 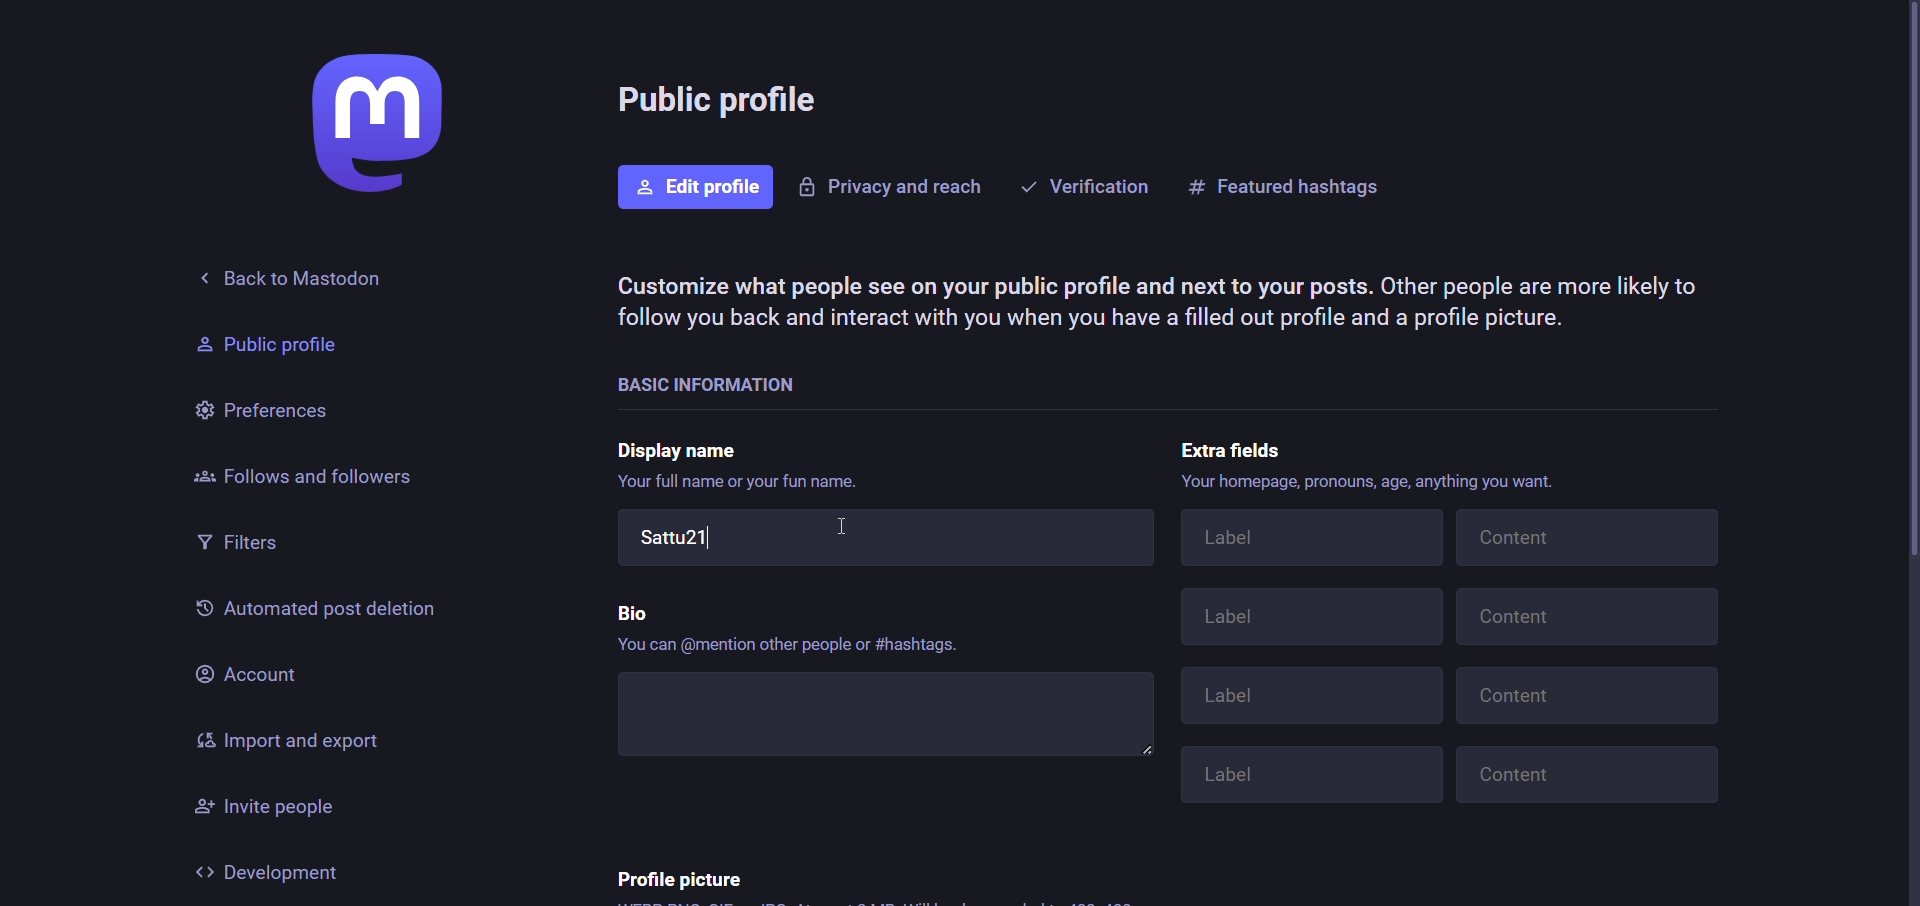 I want to click on filters, so click(x=244, y=545).